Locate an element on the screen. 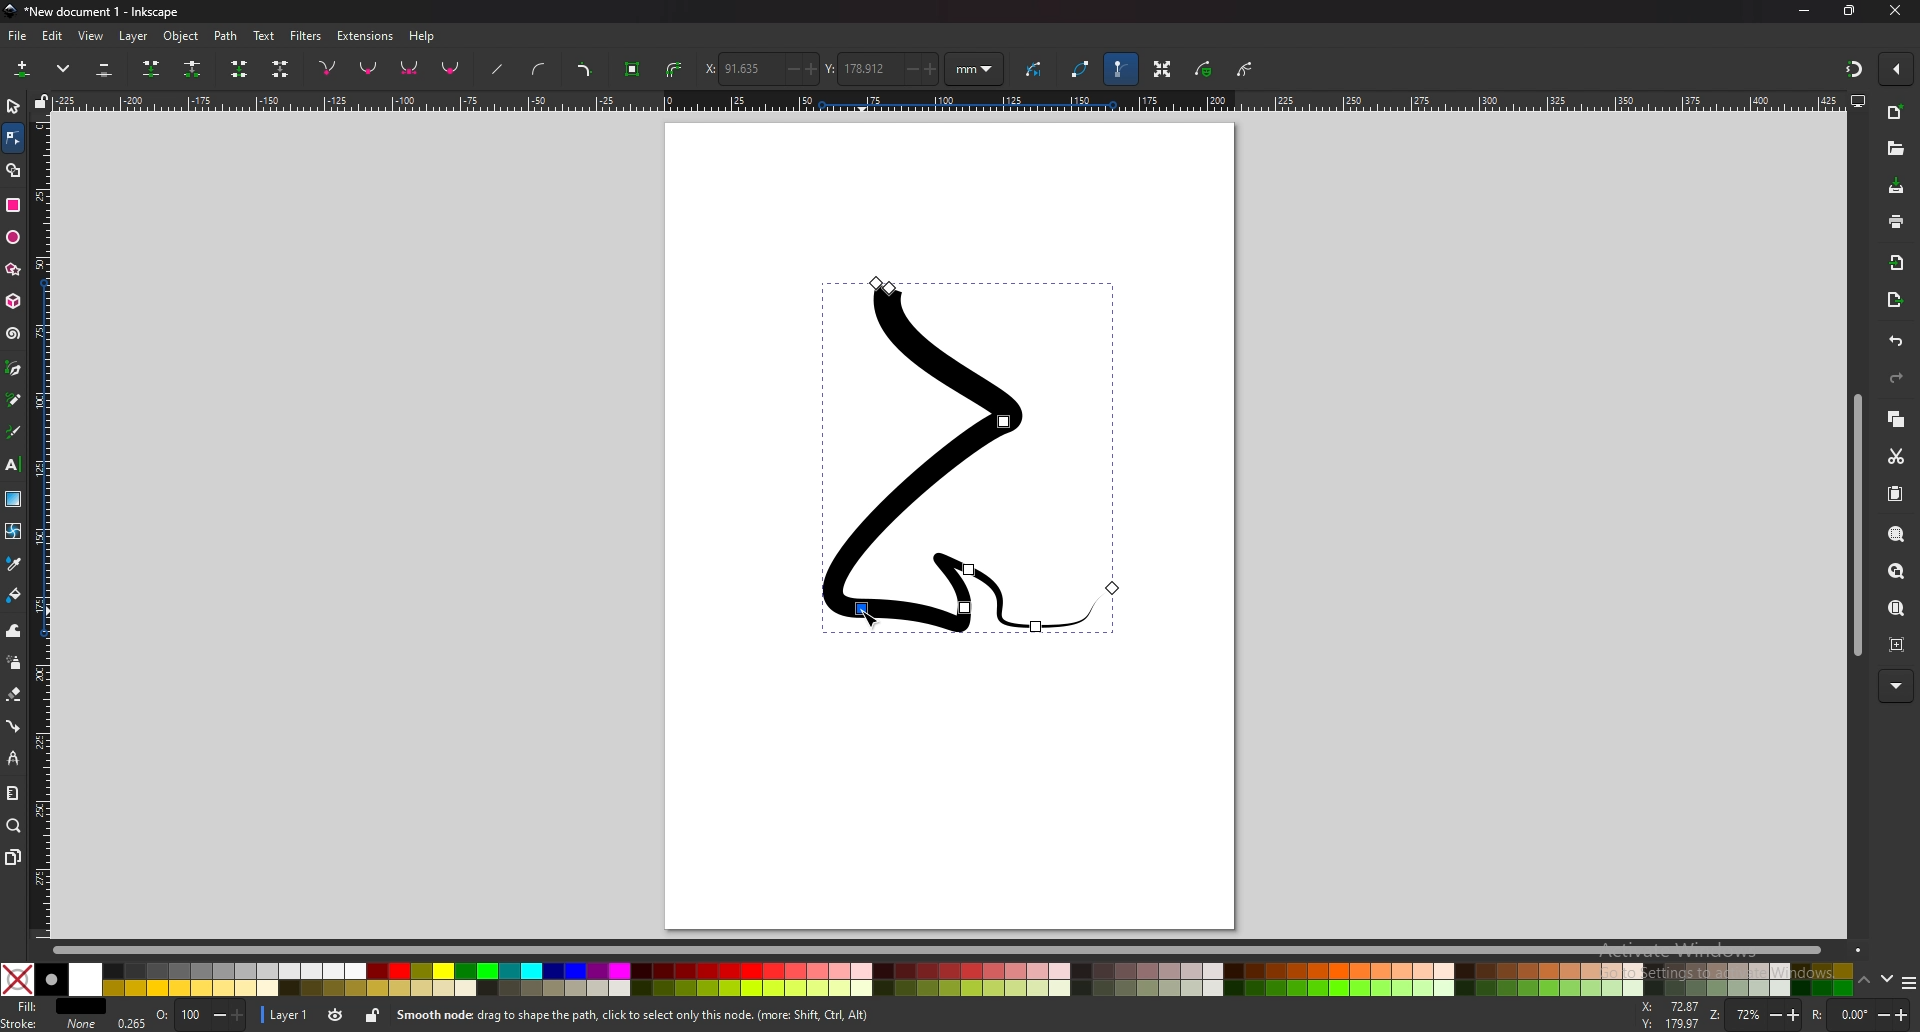 The width and height of the screenshot is (1920, 1032). smooth is located at coordinates (370, 69).